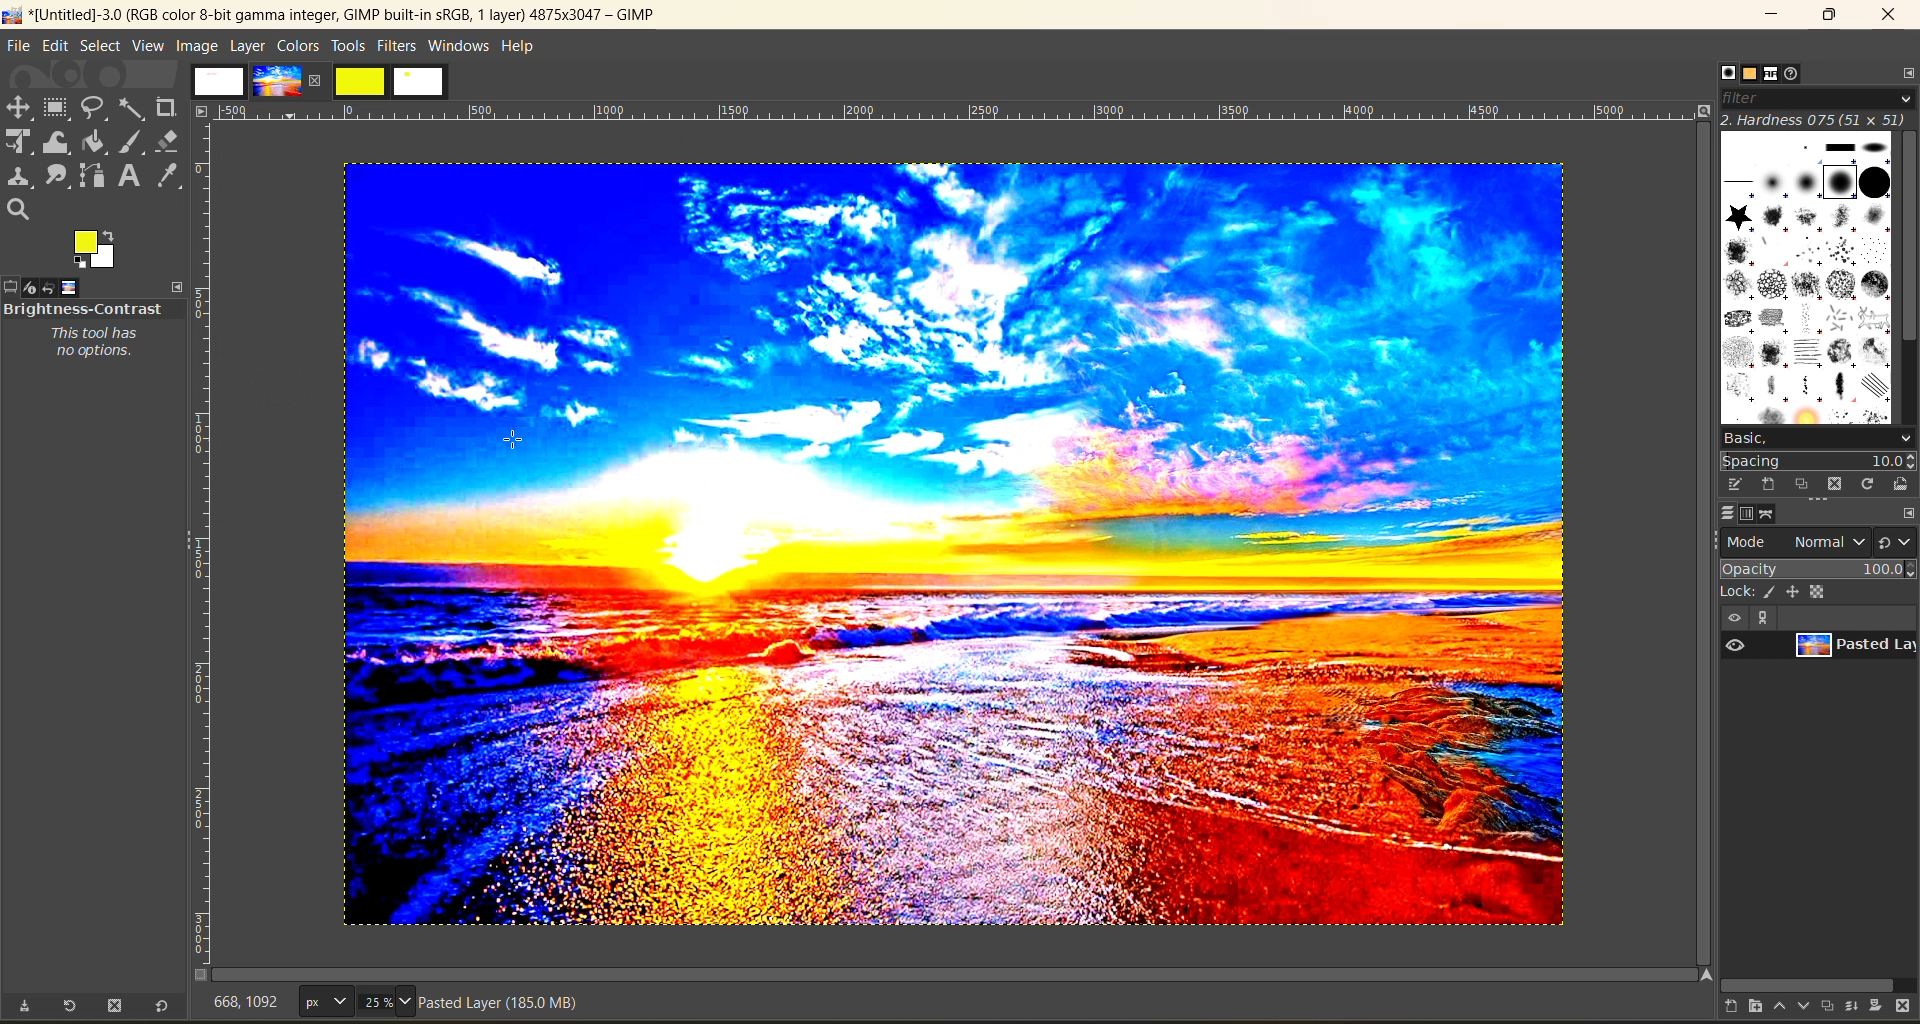  I want to click on save tool preset, so click(24, 1006).